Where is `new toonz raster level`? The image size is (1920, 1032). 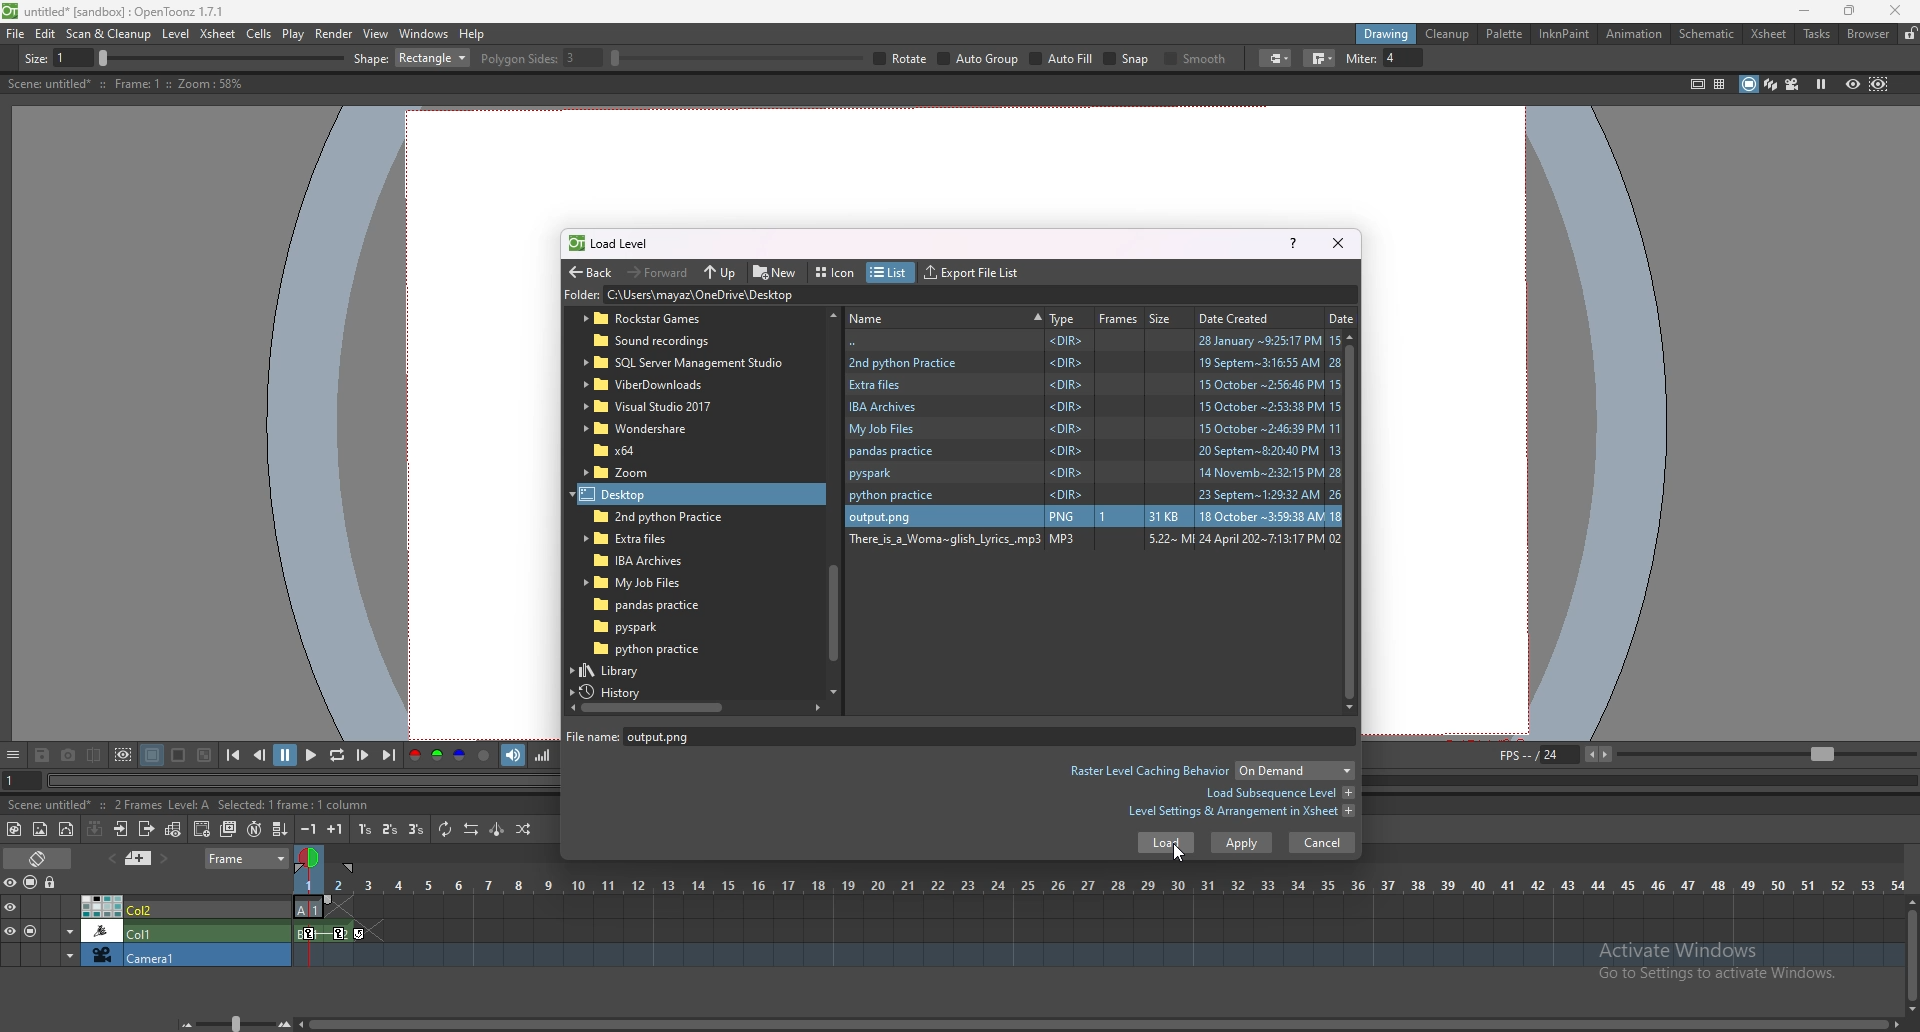 new toonz raster level is located at coordinates (15, 829).